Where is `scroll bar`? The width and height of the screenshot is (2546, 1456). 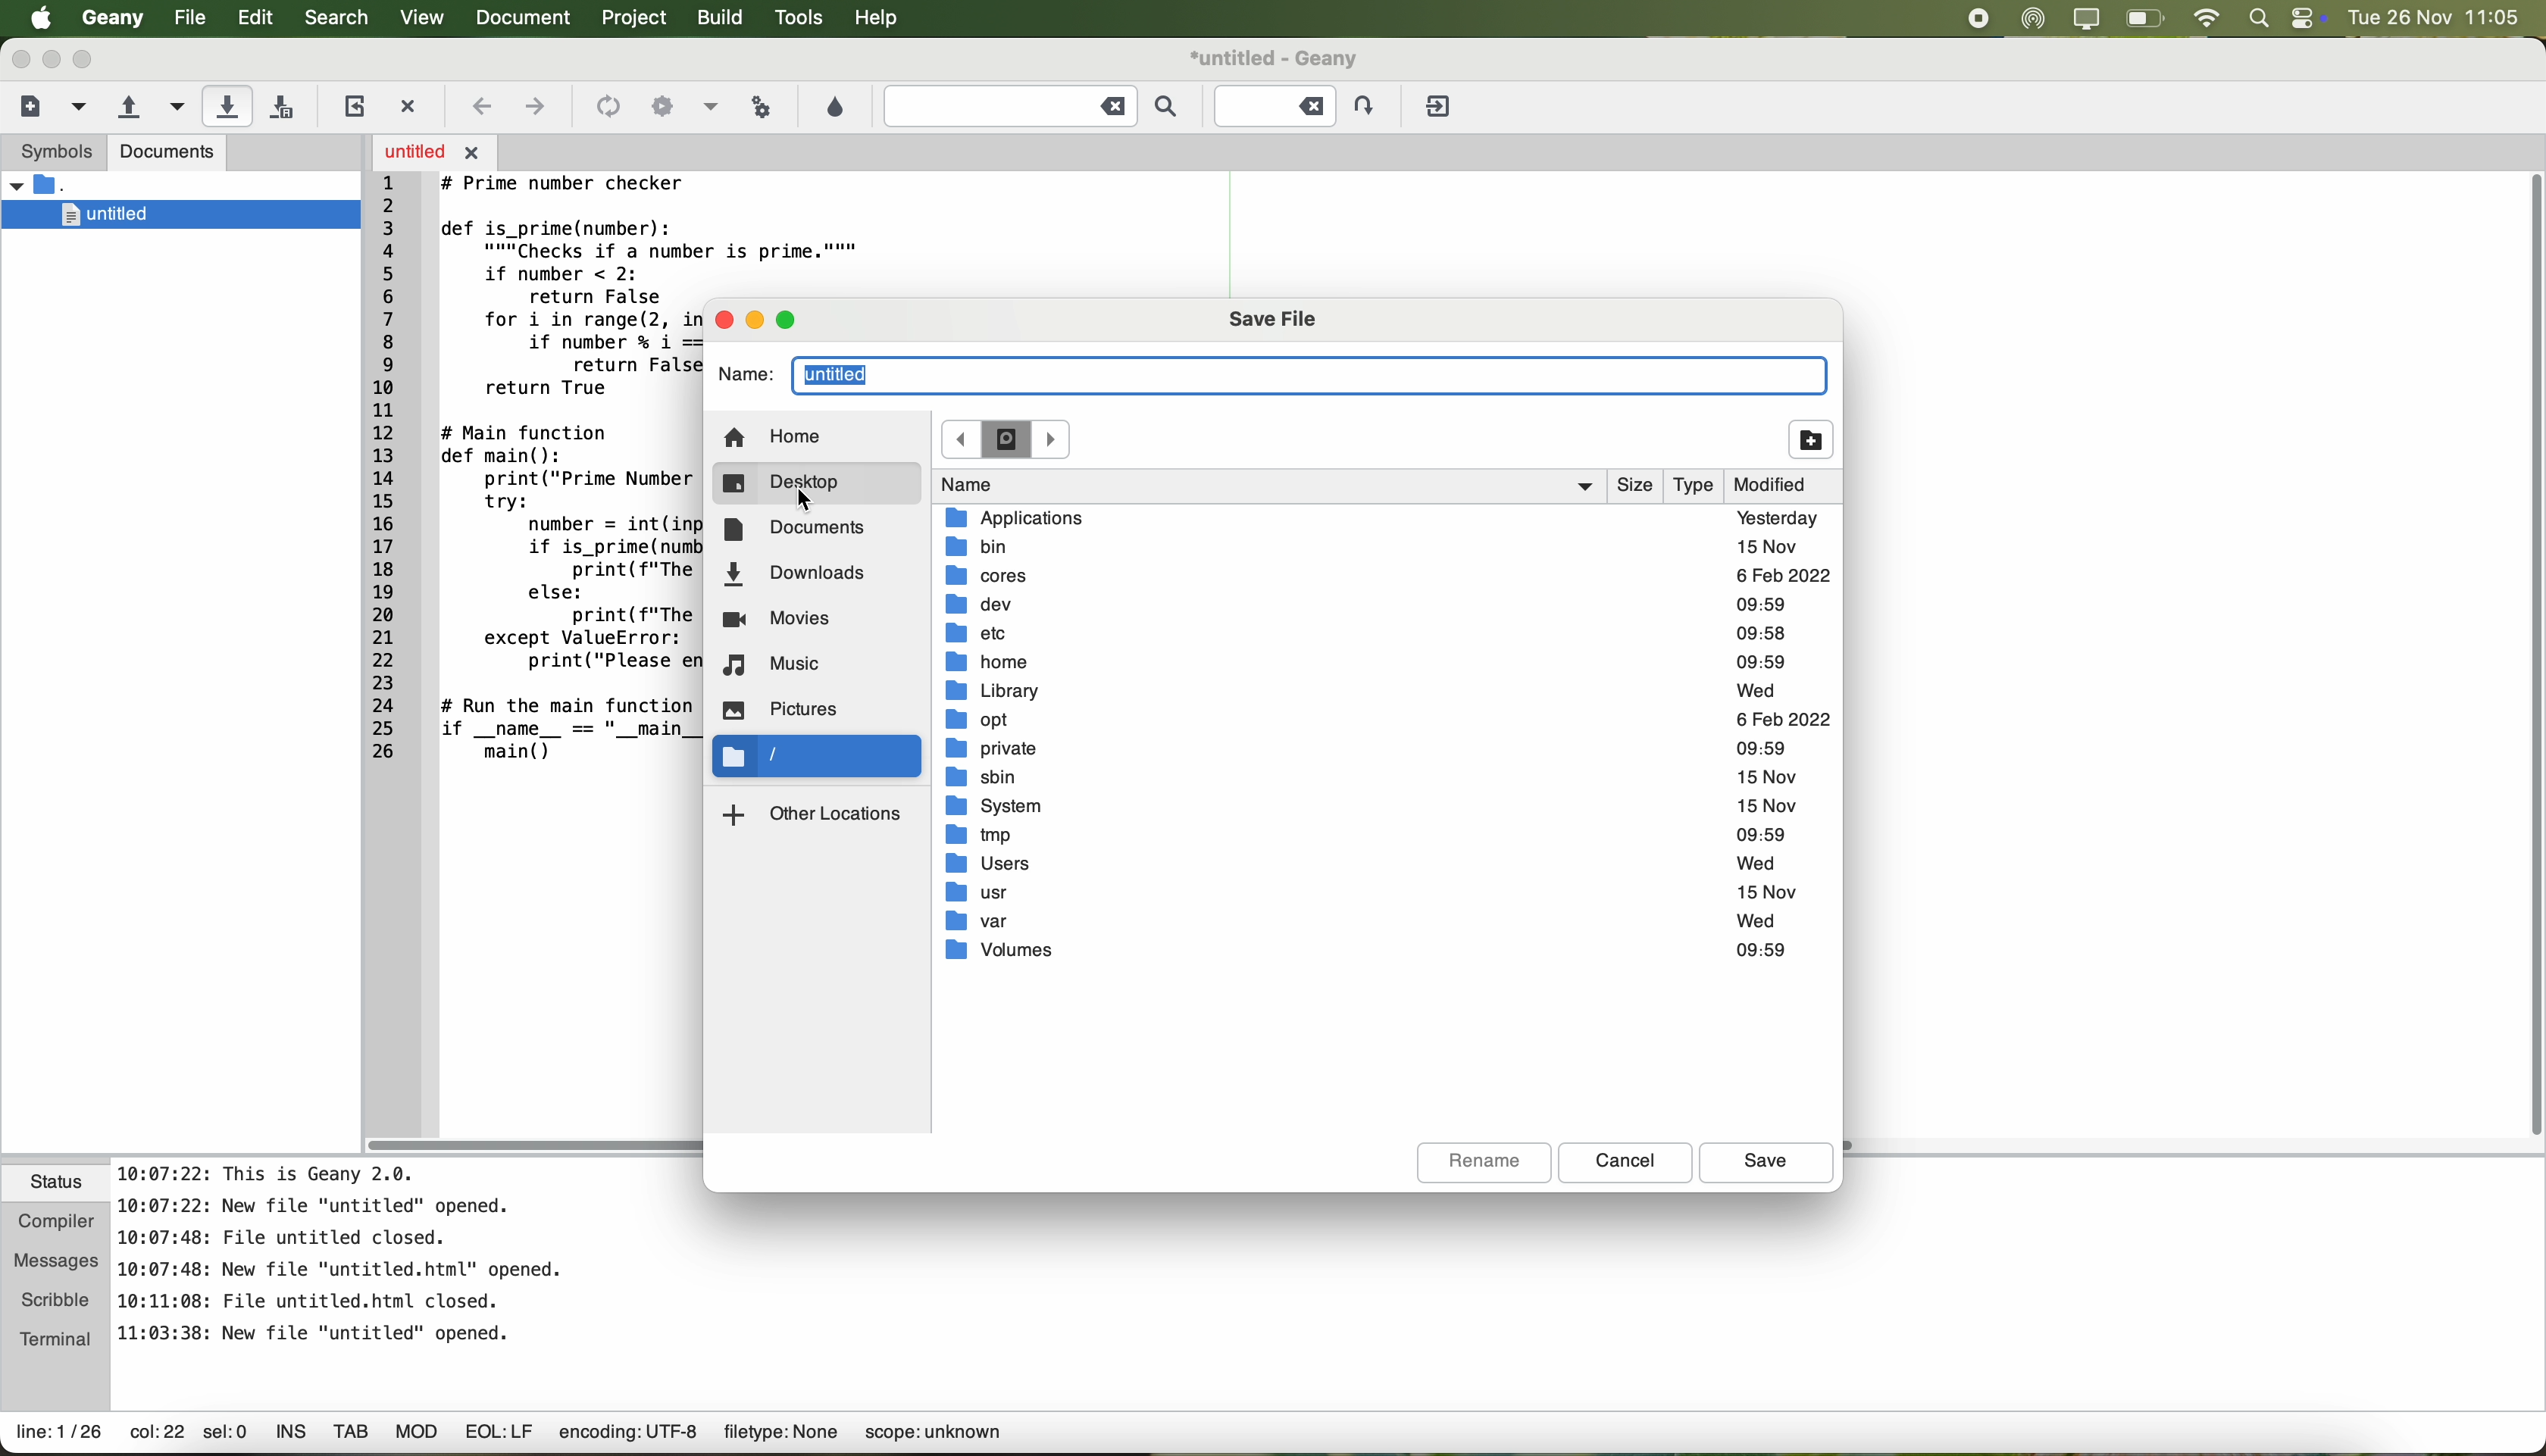 scroll bar is located at coordinates (2530, 658).